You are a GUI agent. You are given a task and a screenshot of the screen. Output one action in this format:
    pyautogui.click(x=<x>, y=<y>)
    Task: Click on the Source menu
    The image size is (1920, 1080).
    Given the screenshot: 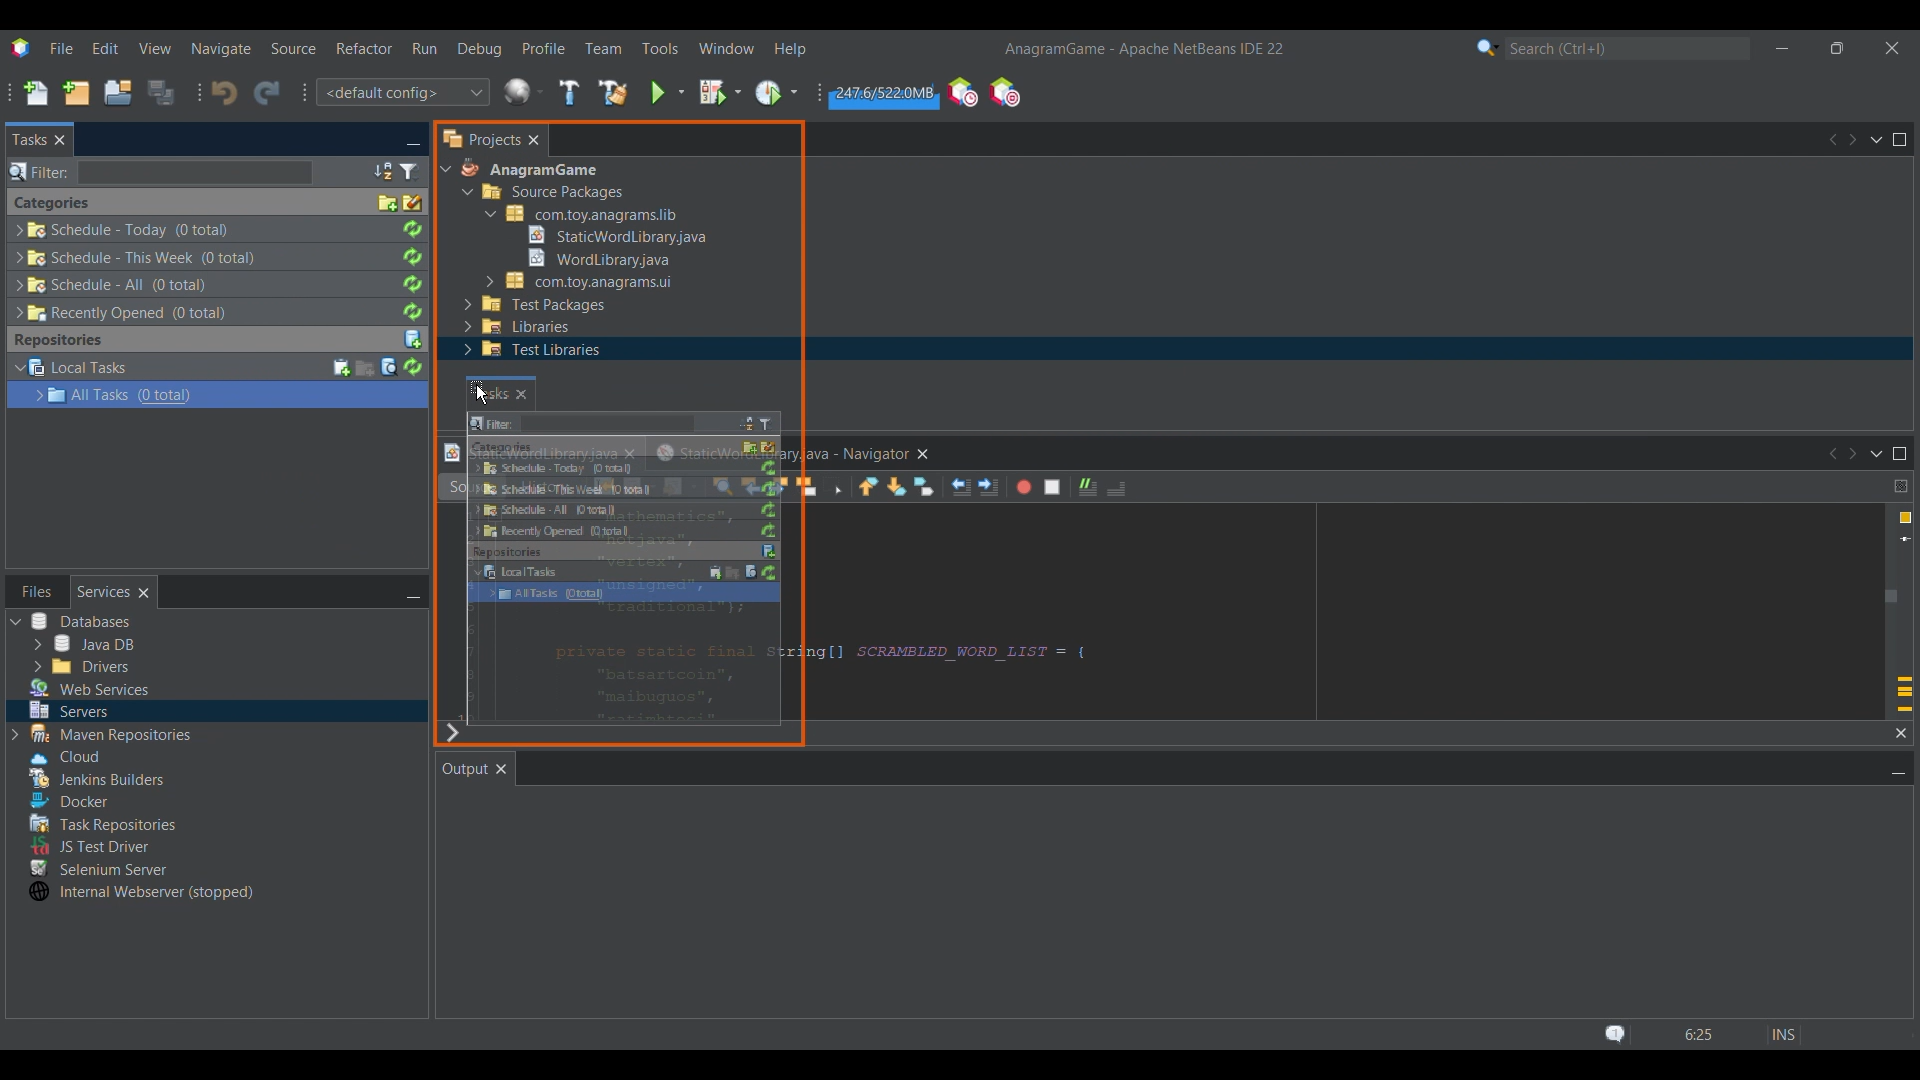 What is the action you would take?
    pyautogui.click(x=292, y=48)
    